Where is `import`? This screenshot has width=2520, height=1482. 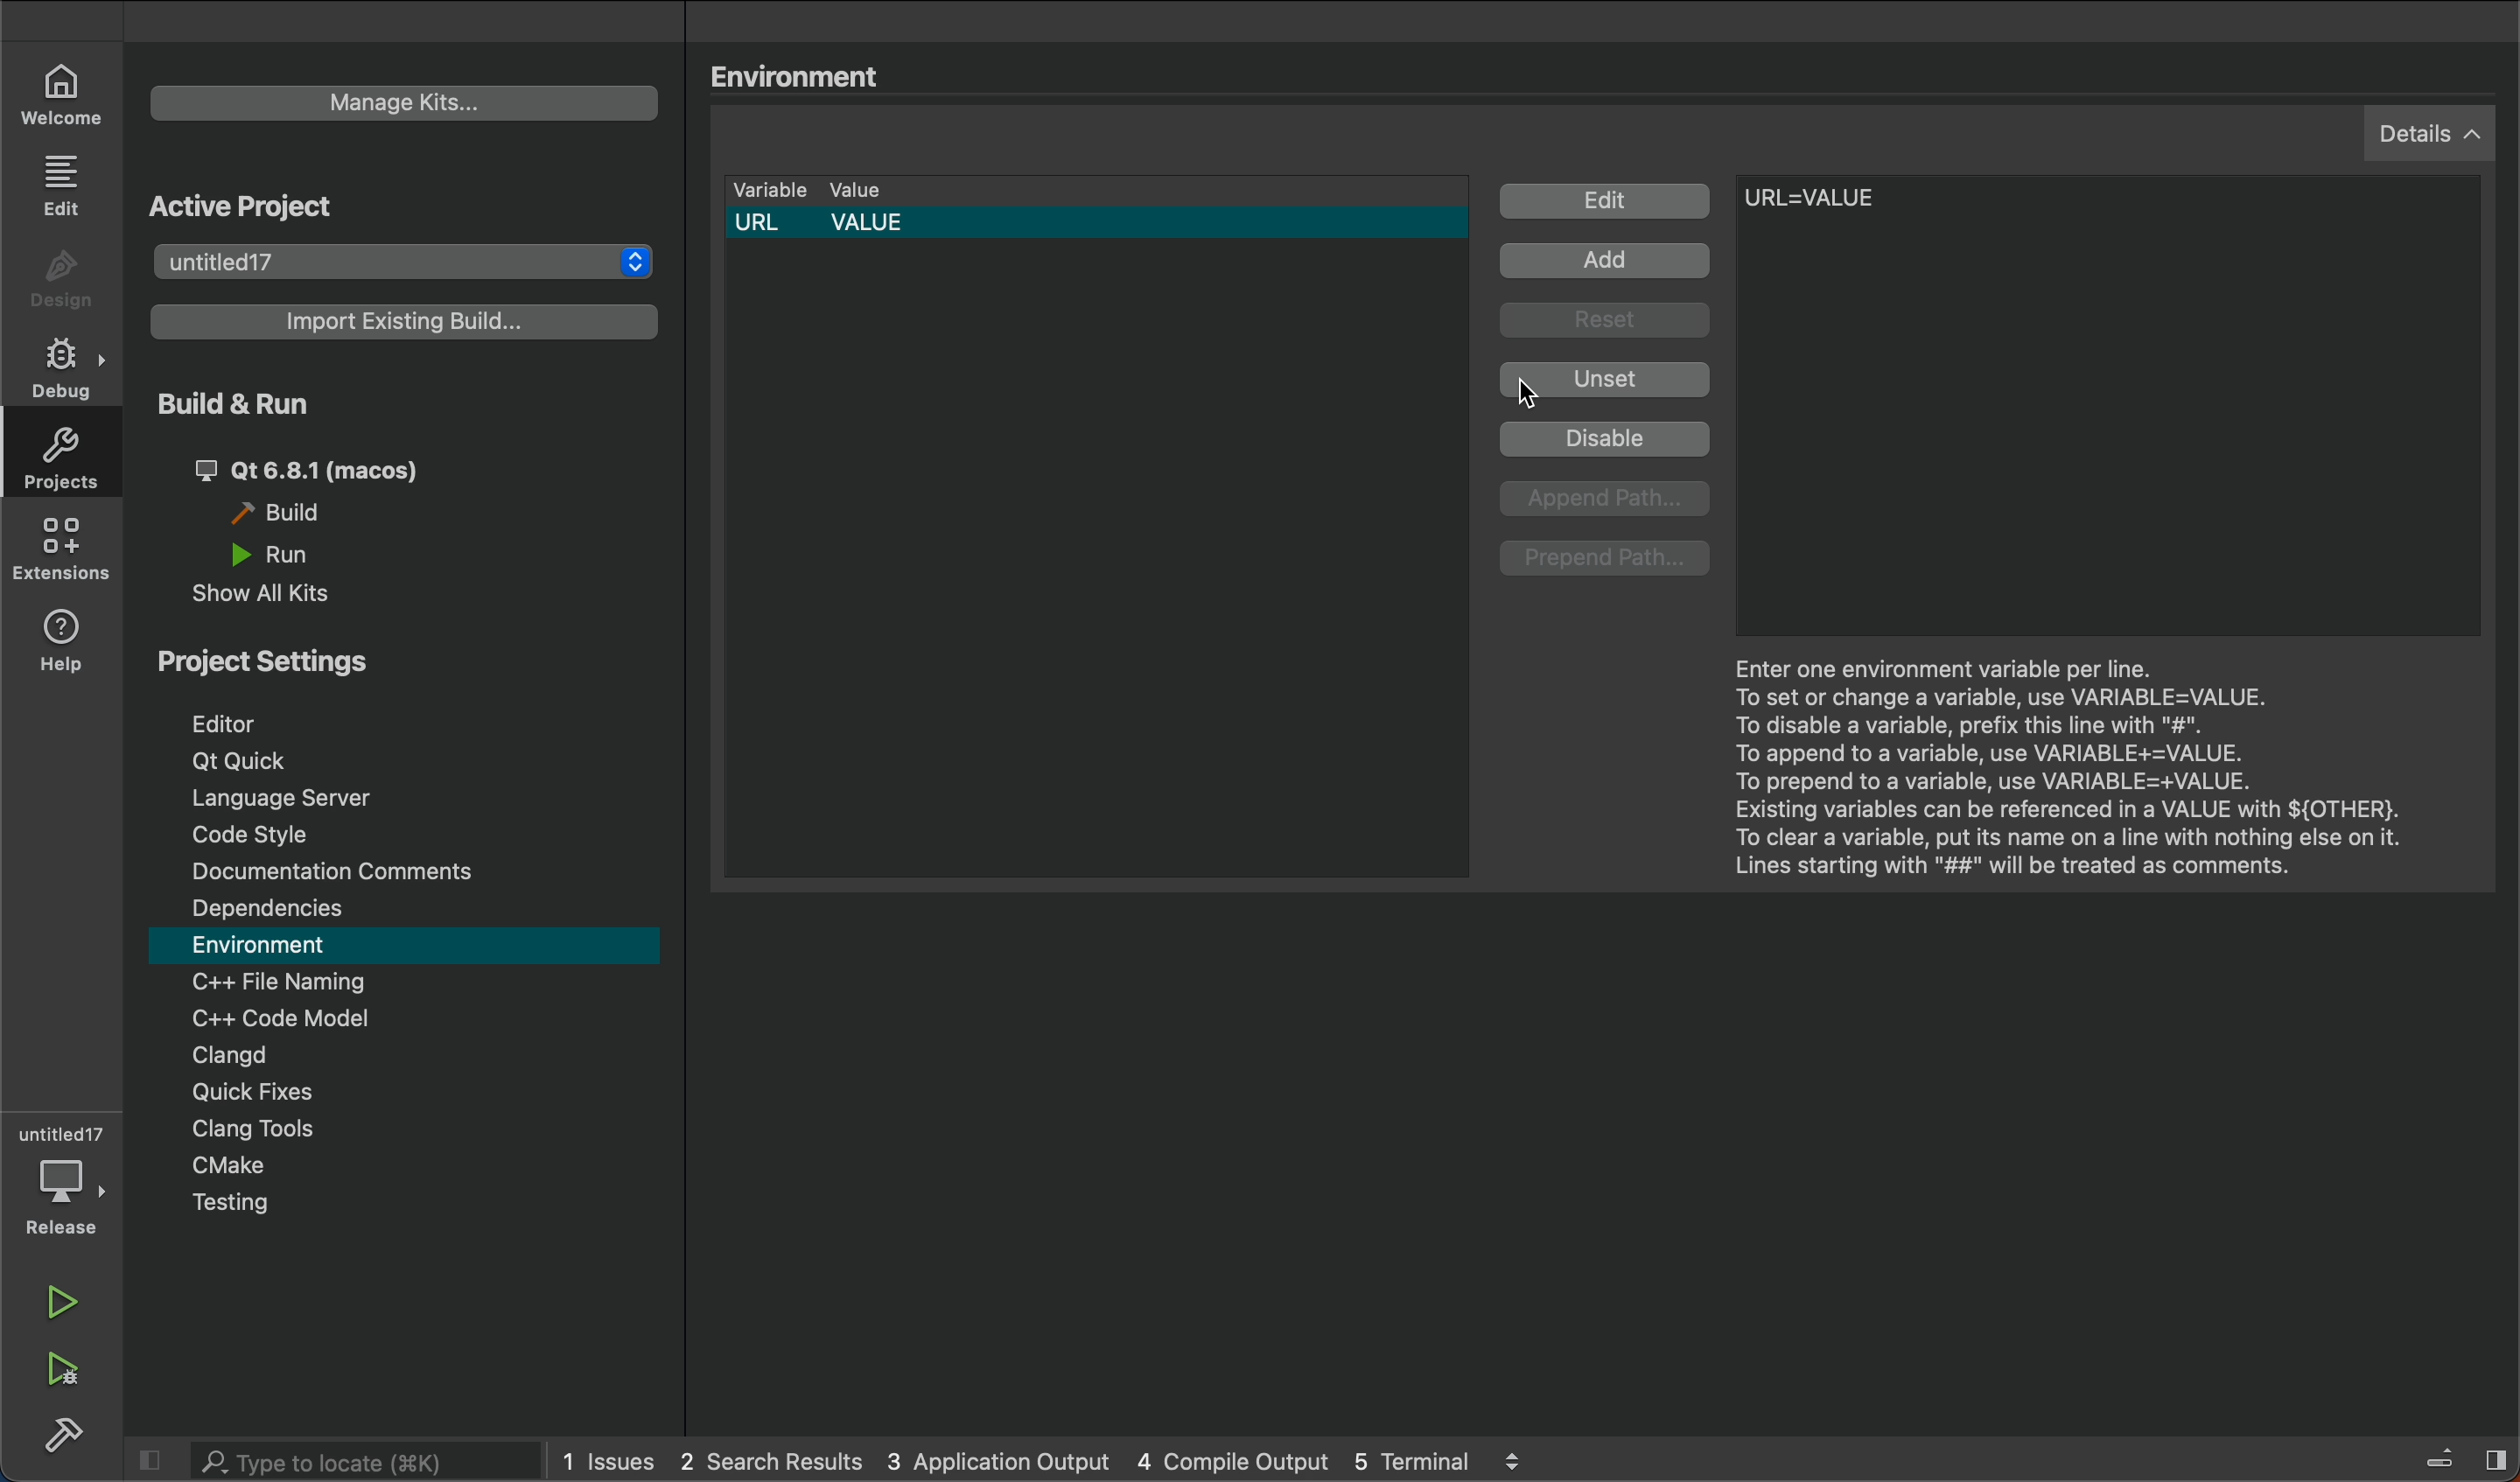
import is located at coordinates (402, 328).